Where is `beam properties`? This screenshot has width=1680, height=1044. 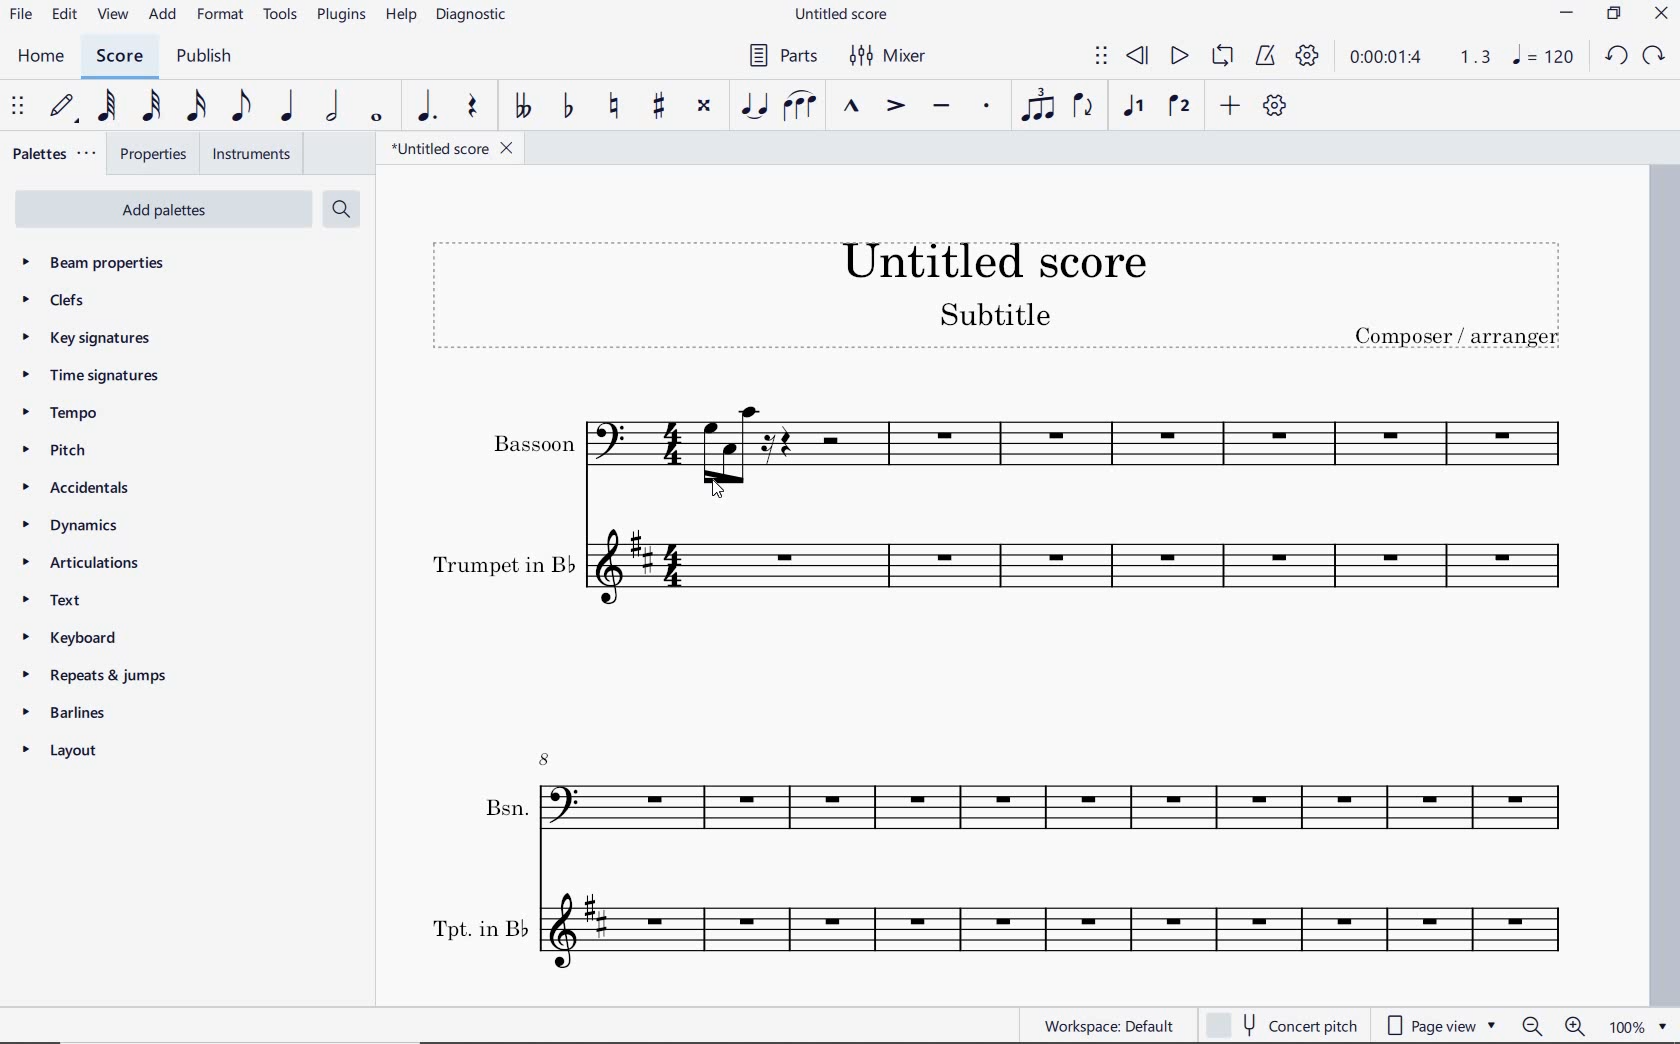
beam properties is located at coordinates (106, 262).